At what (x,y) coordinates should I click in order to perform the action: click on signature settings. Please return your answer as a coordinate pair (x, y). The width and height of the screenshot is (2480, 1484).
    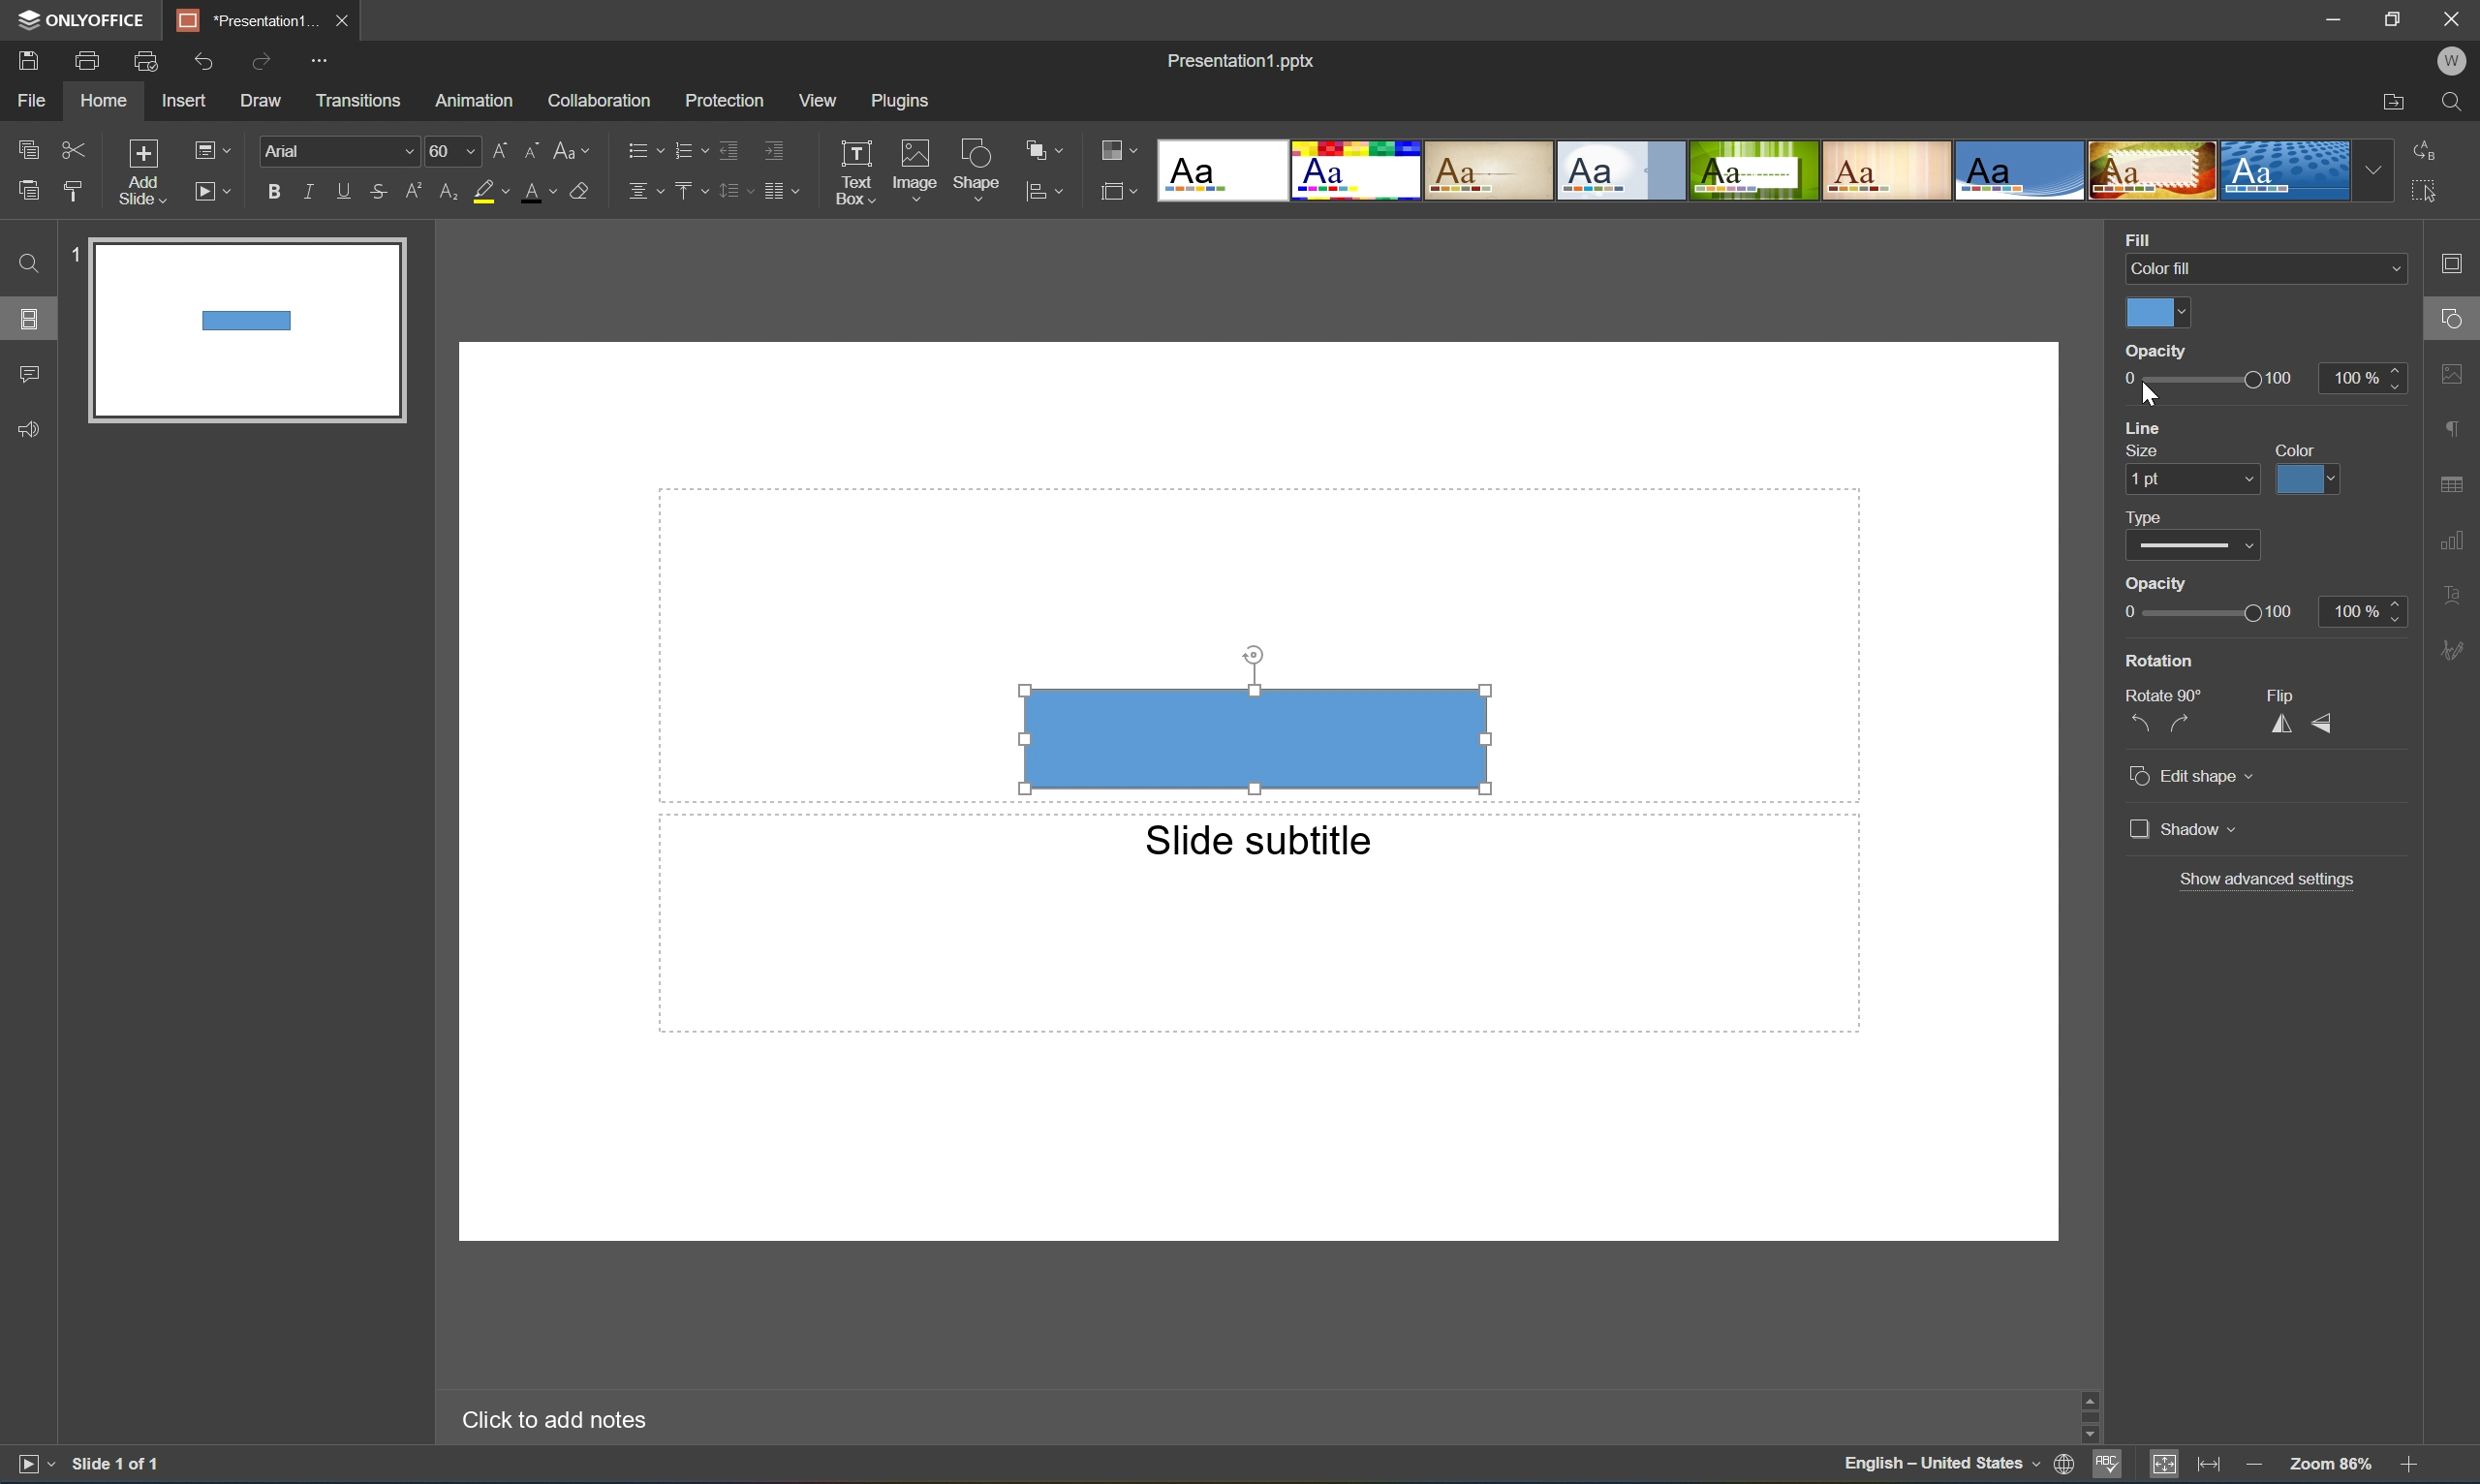
    Looking at the image, I should click on (2455, 651).